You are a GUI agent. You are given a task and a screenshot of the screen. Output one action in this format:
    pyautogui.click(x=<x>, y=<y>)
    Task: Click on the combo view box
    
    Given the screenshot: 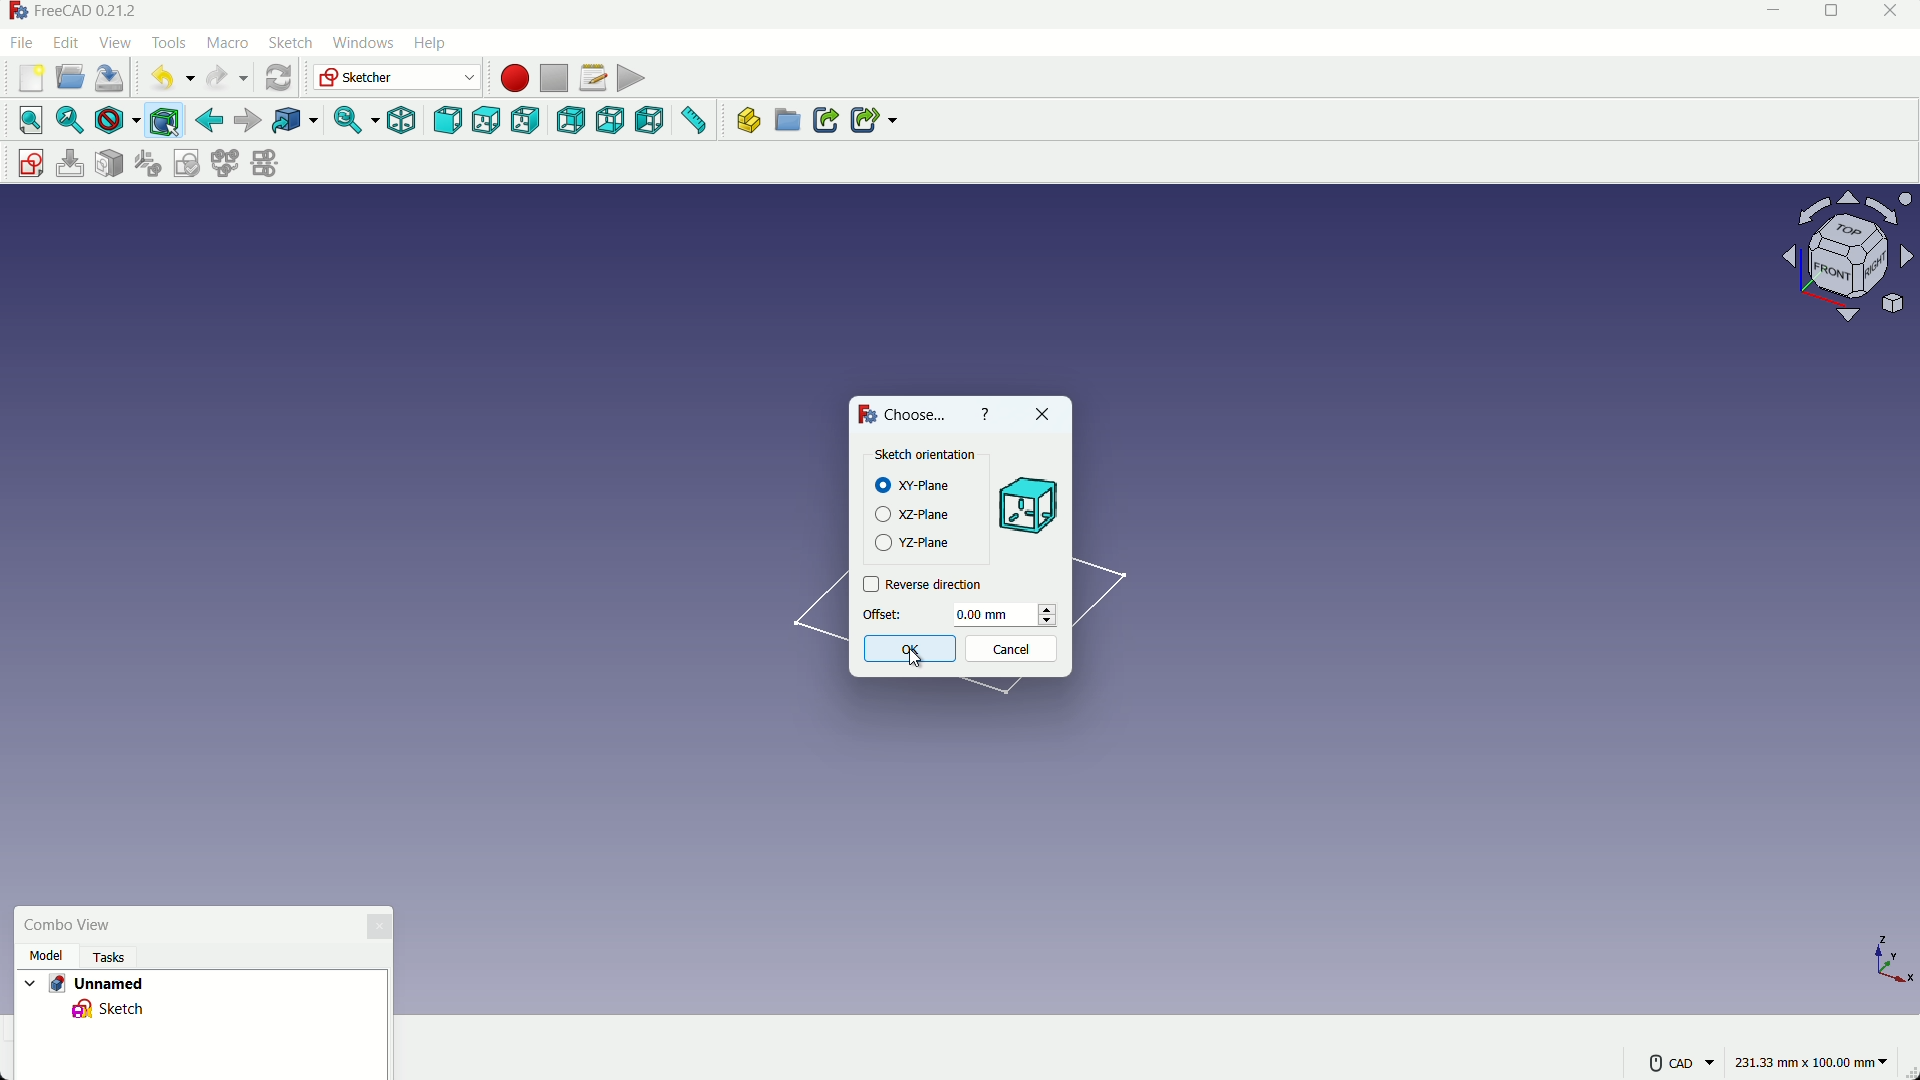 What is the action you would take?
    pyautogui.click(x=183, y=925)
    